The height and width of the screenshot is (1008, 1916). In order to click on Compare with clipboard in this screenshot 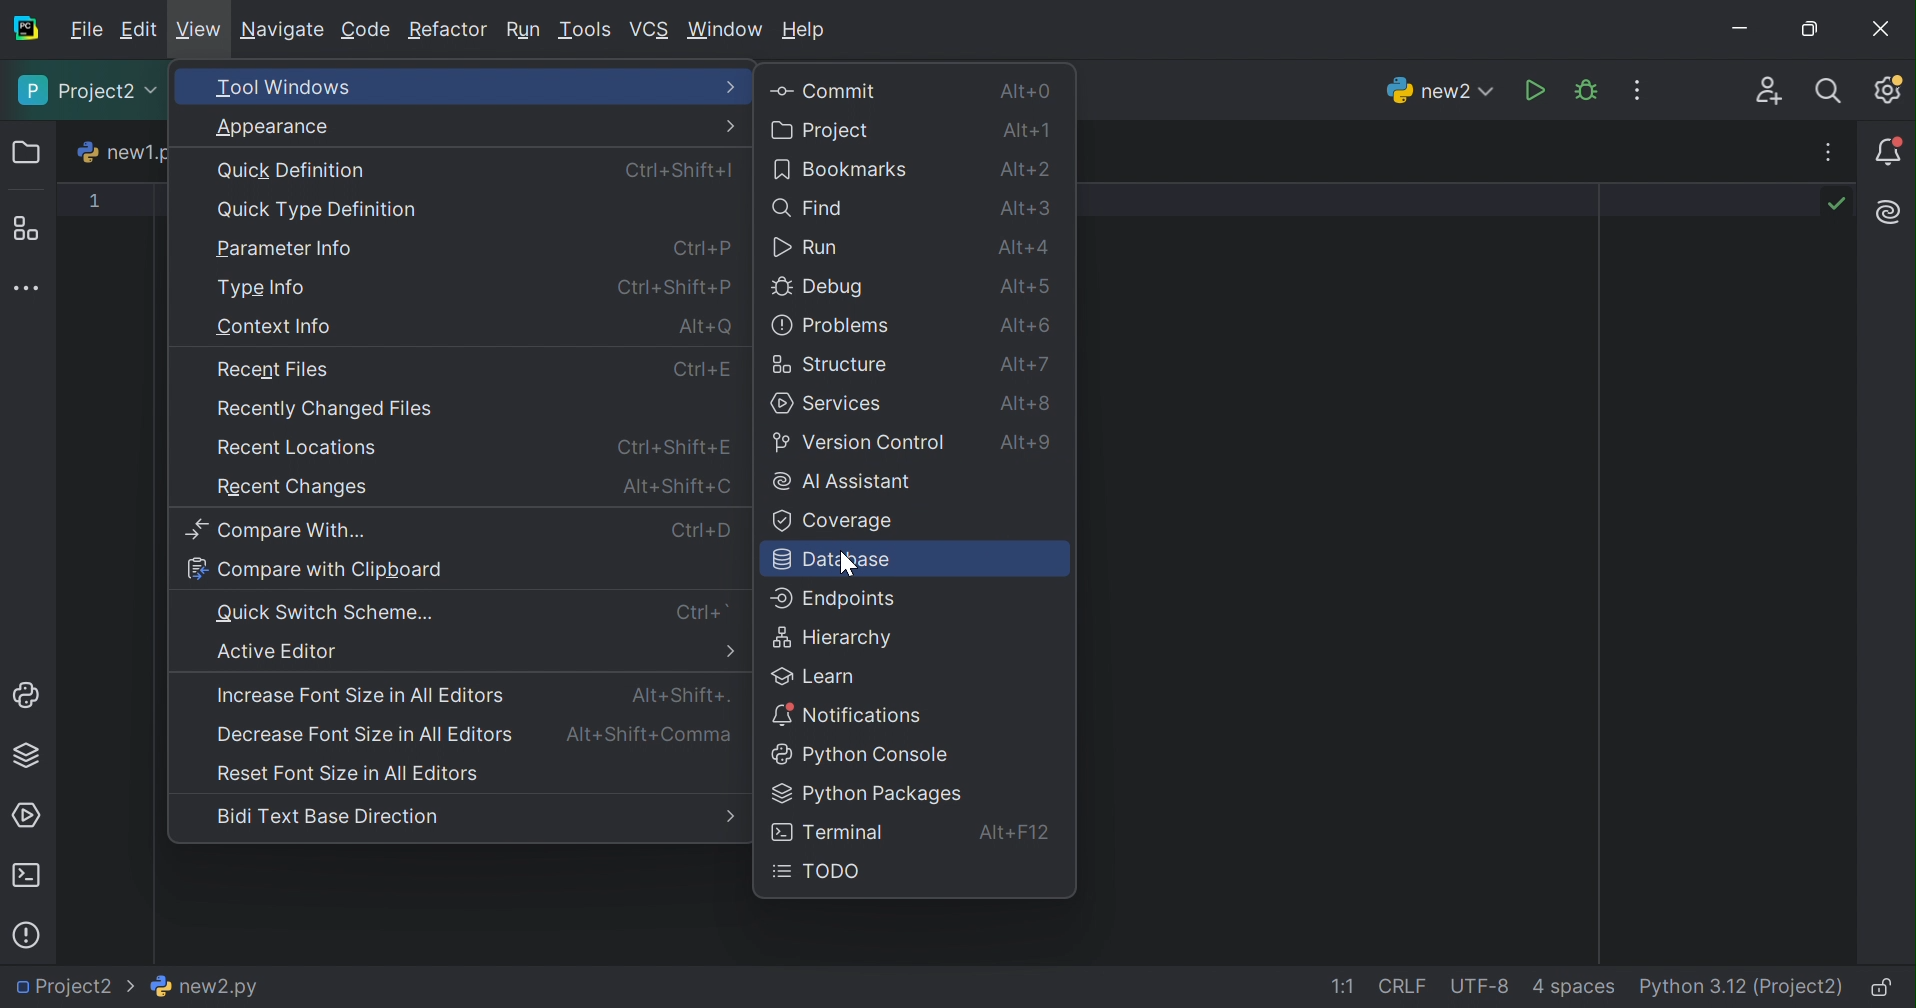, I will do `click(317, 570)`.